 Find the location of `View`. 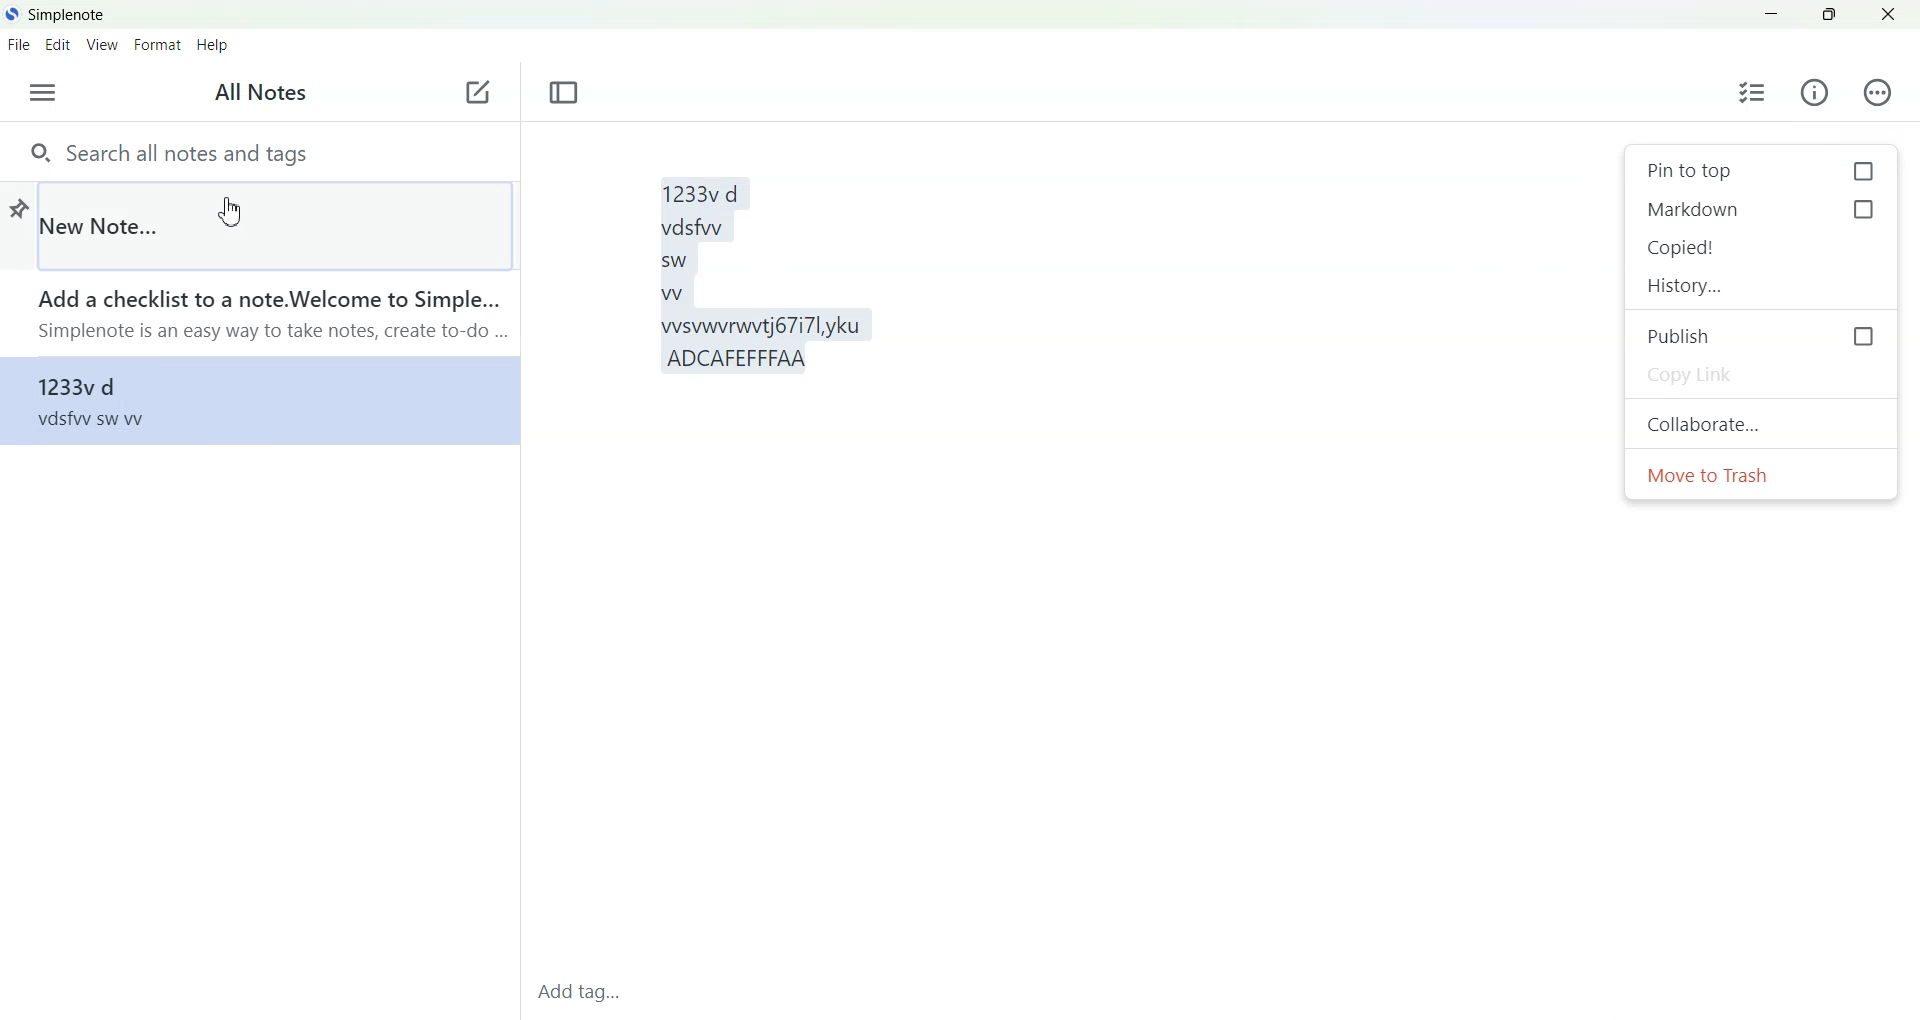

View is located at coordinates (100, 46).